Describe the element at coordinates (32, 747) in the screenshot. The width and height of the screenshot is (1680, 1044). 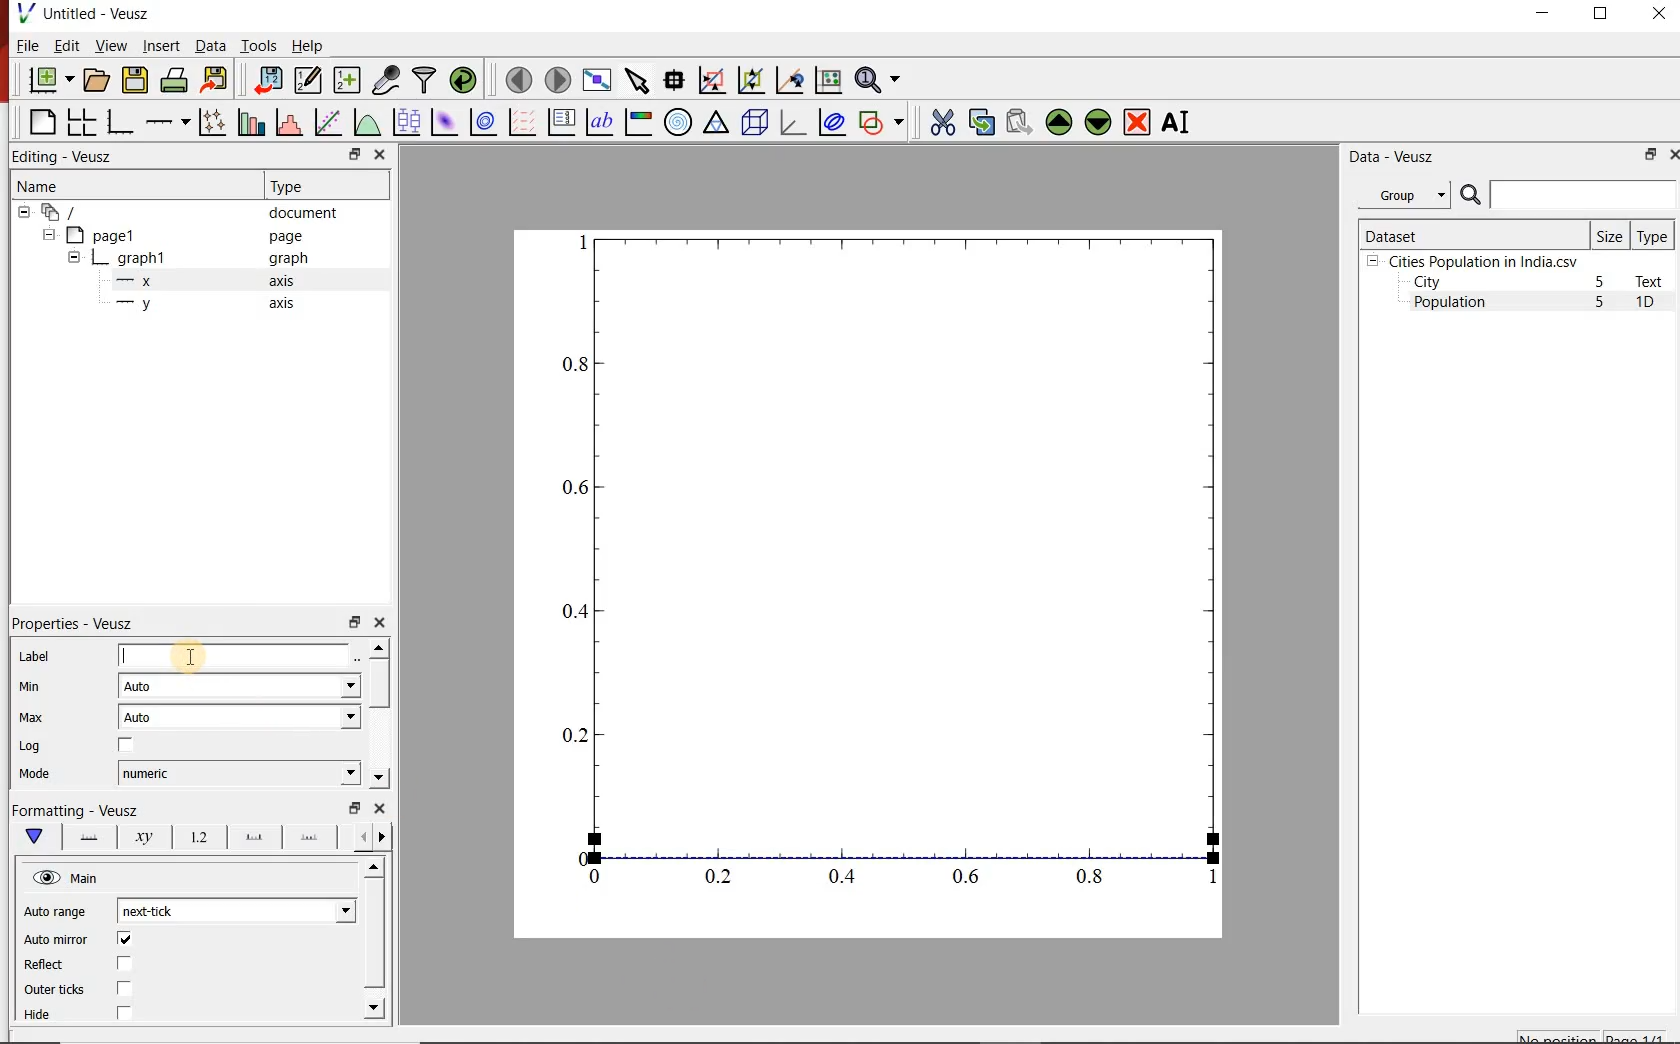
I see `Log` at that location.